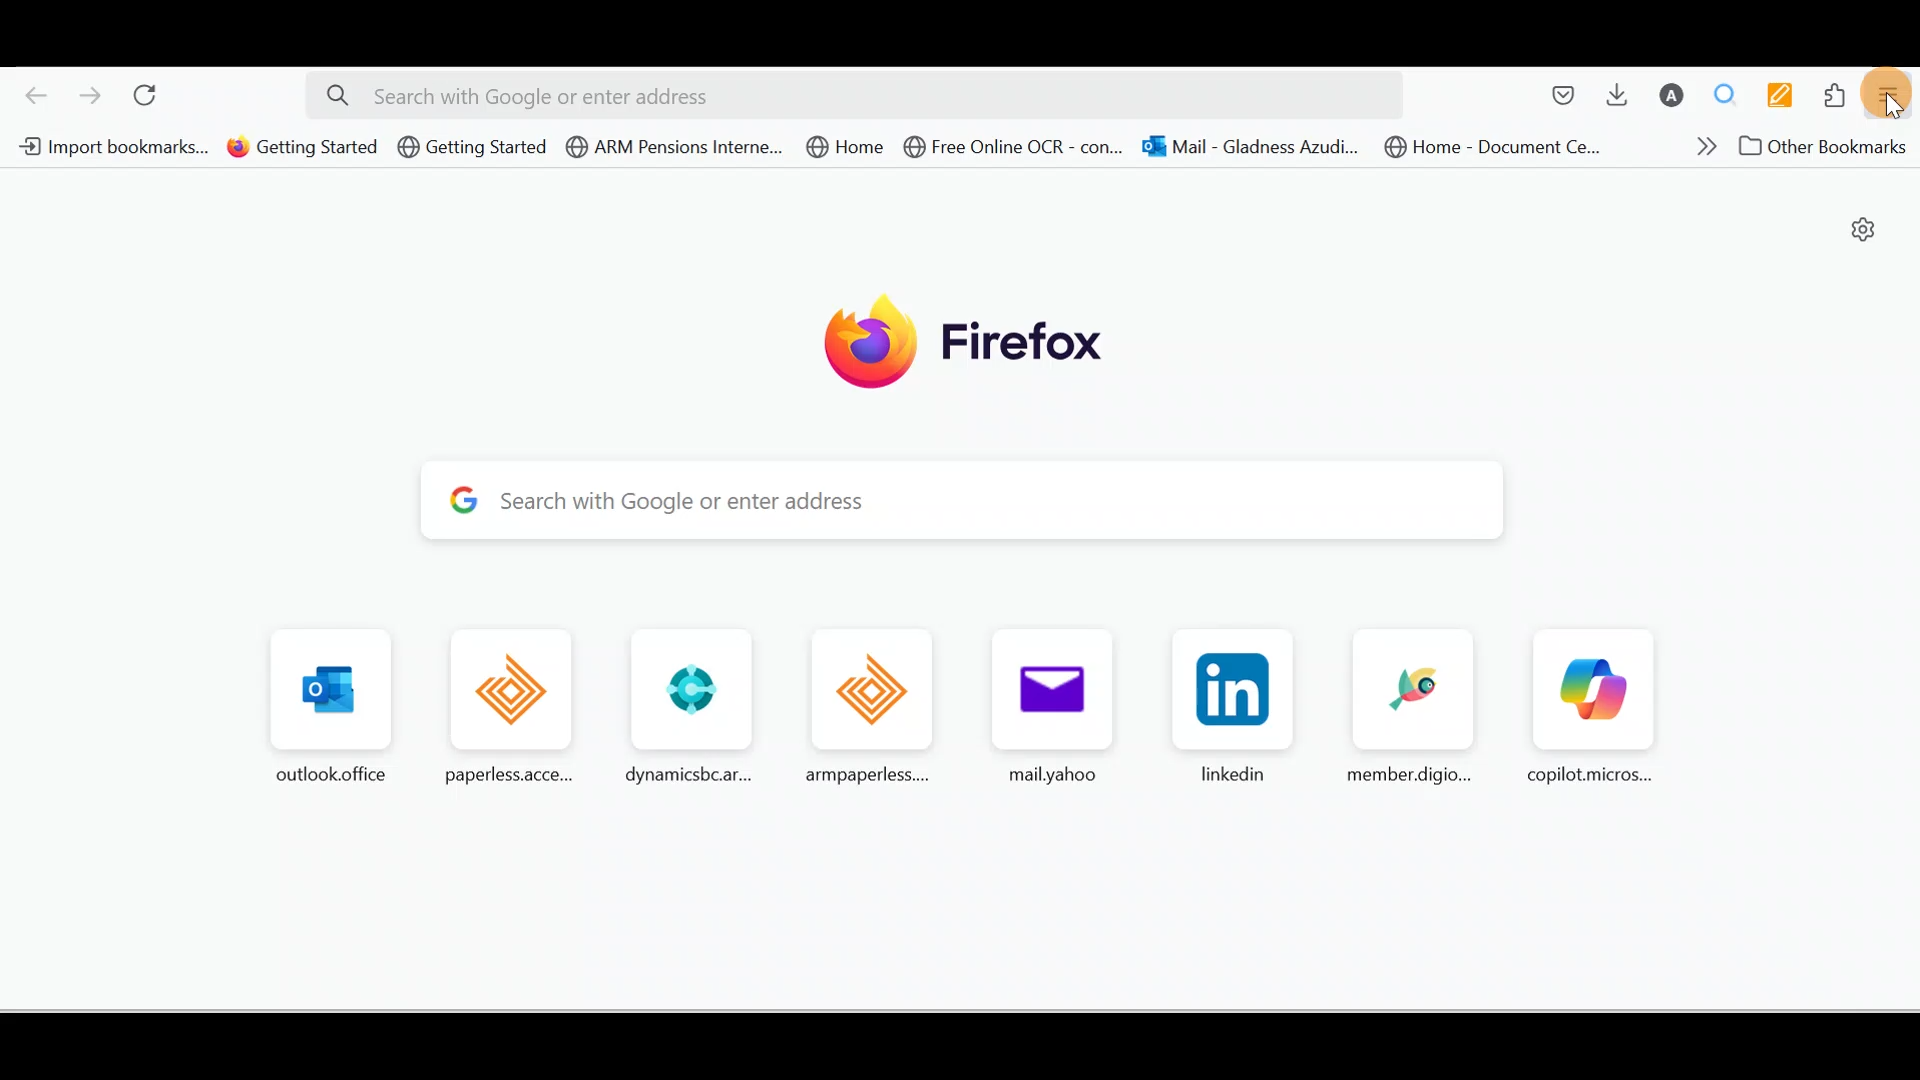 This screenshot has width=1920, height=1080. I want to click on Reload current page, so click(152, 91).